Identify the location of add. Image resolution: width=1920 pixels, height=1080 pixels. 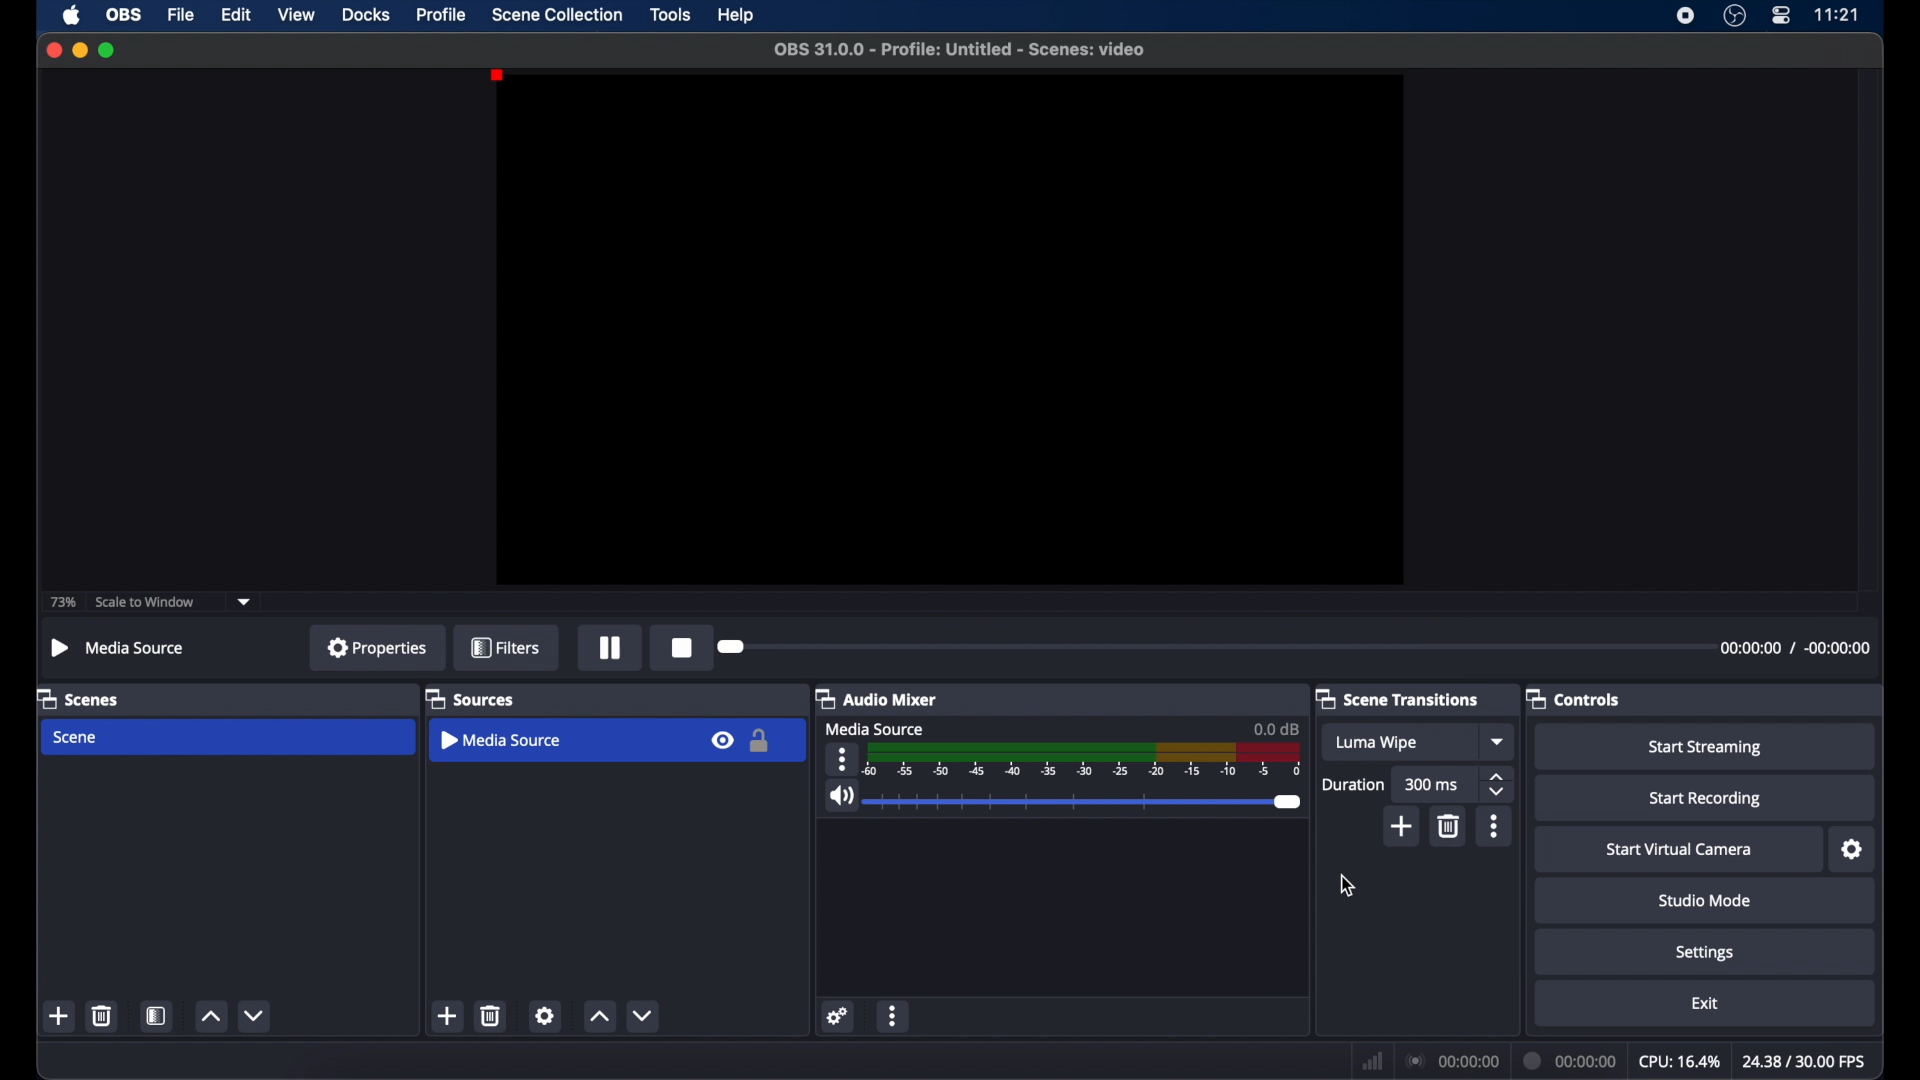
(60, 1016).